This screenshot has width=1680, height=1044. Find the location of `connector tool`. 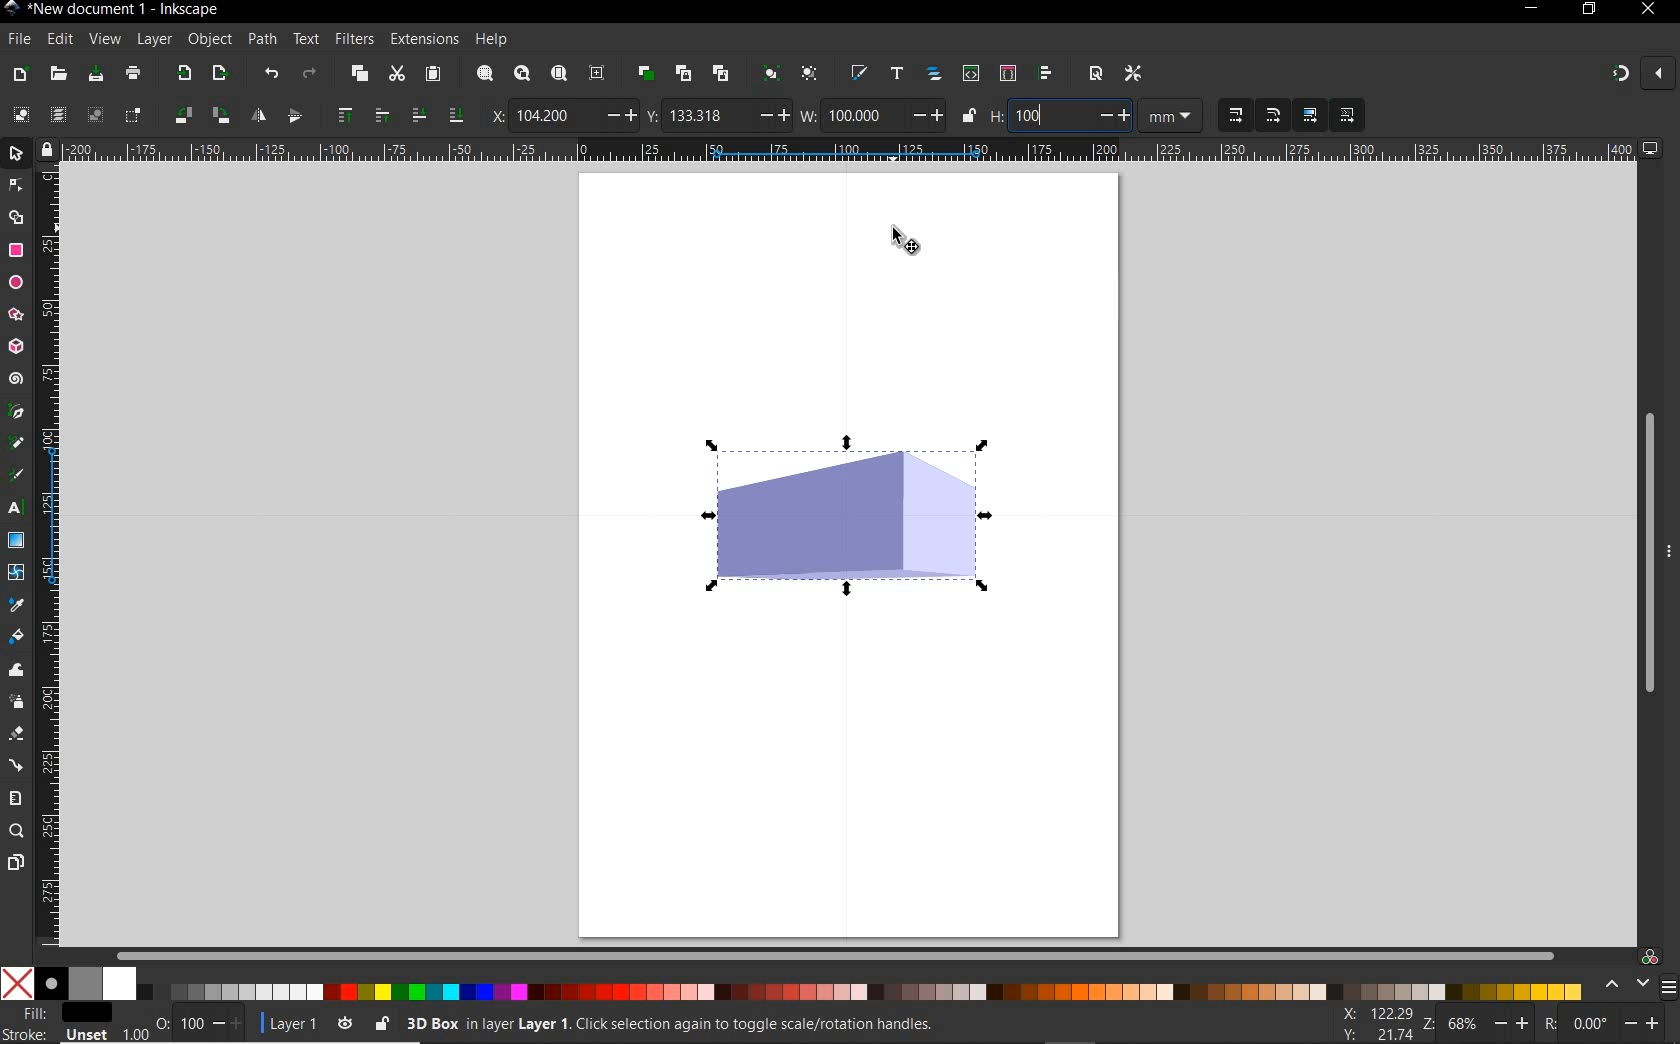

connector tool is located at coordinates (18, 766).